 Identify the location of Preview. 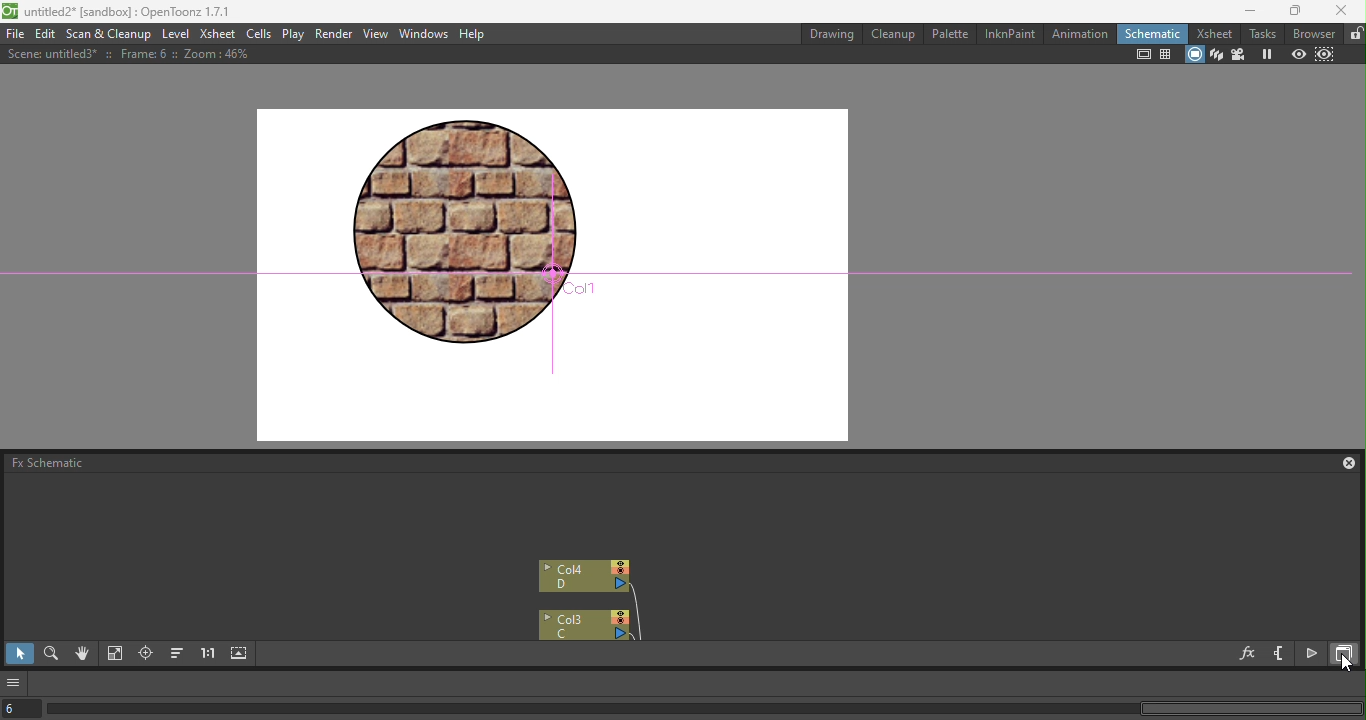
(1298, 55).